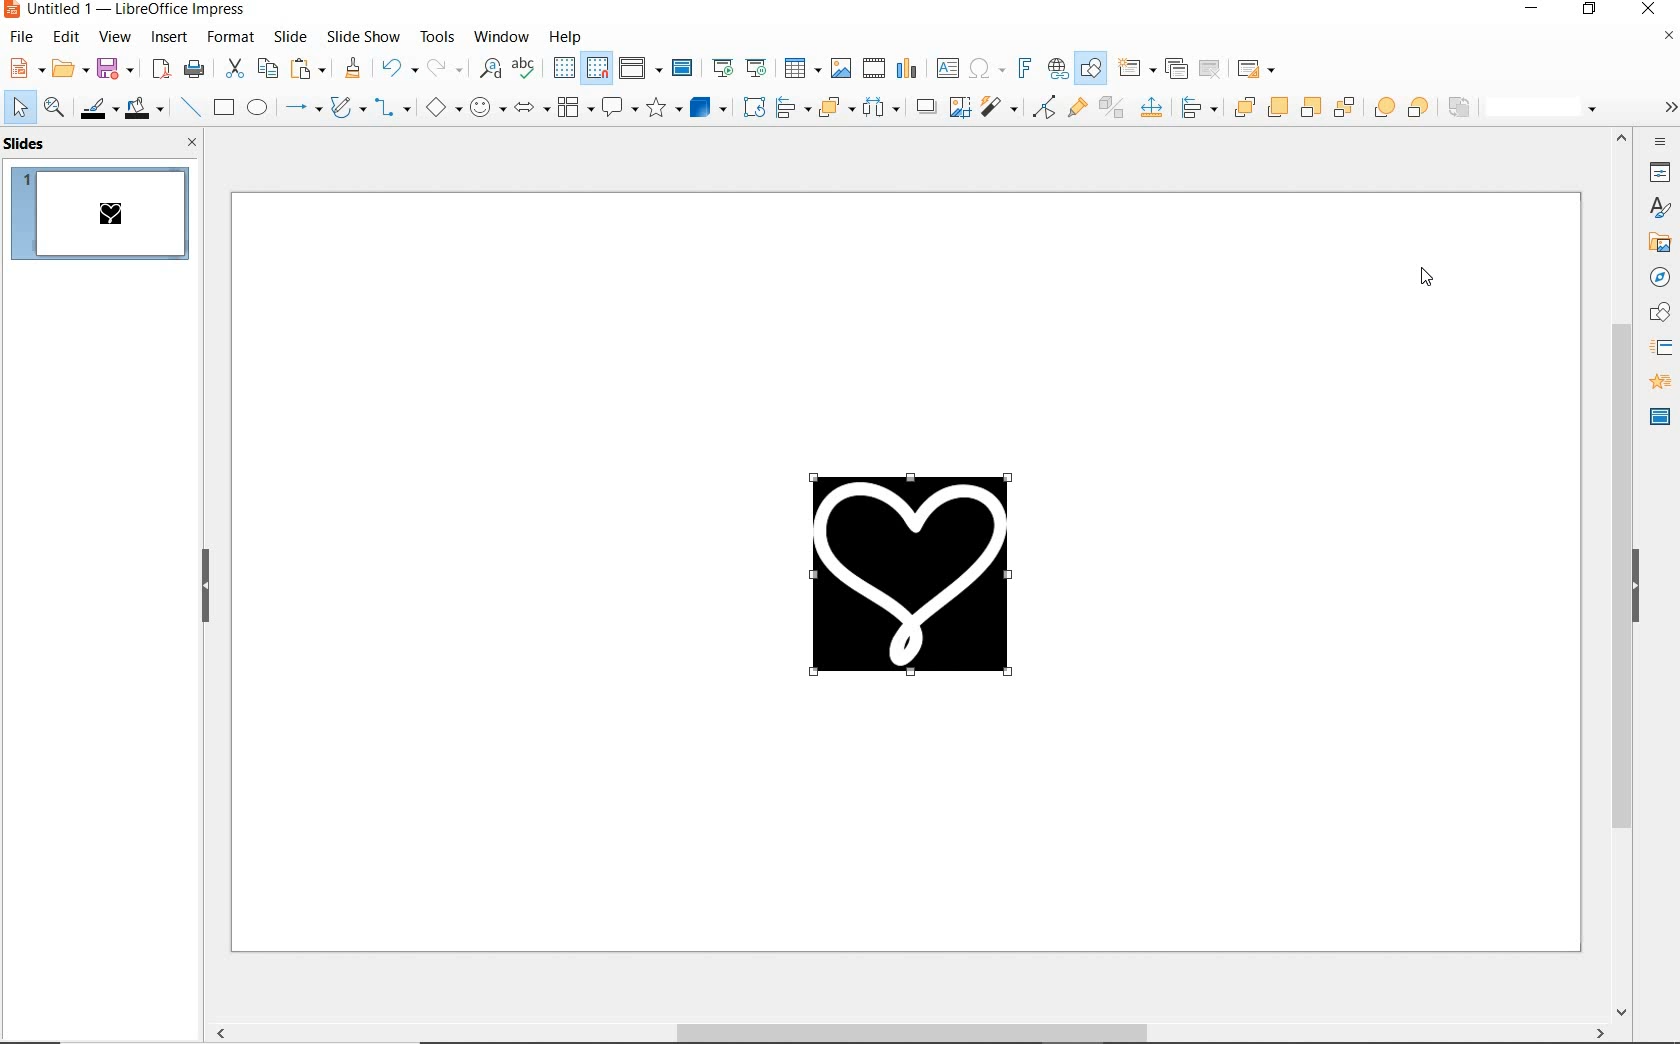 The width and height of the screenshot is (1680, 1044). I want to click on line style, so click(1547, 109).